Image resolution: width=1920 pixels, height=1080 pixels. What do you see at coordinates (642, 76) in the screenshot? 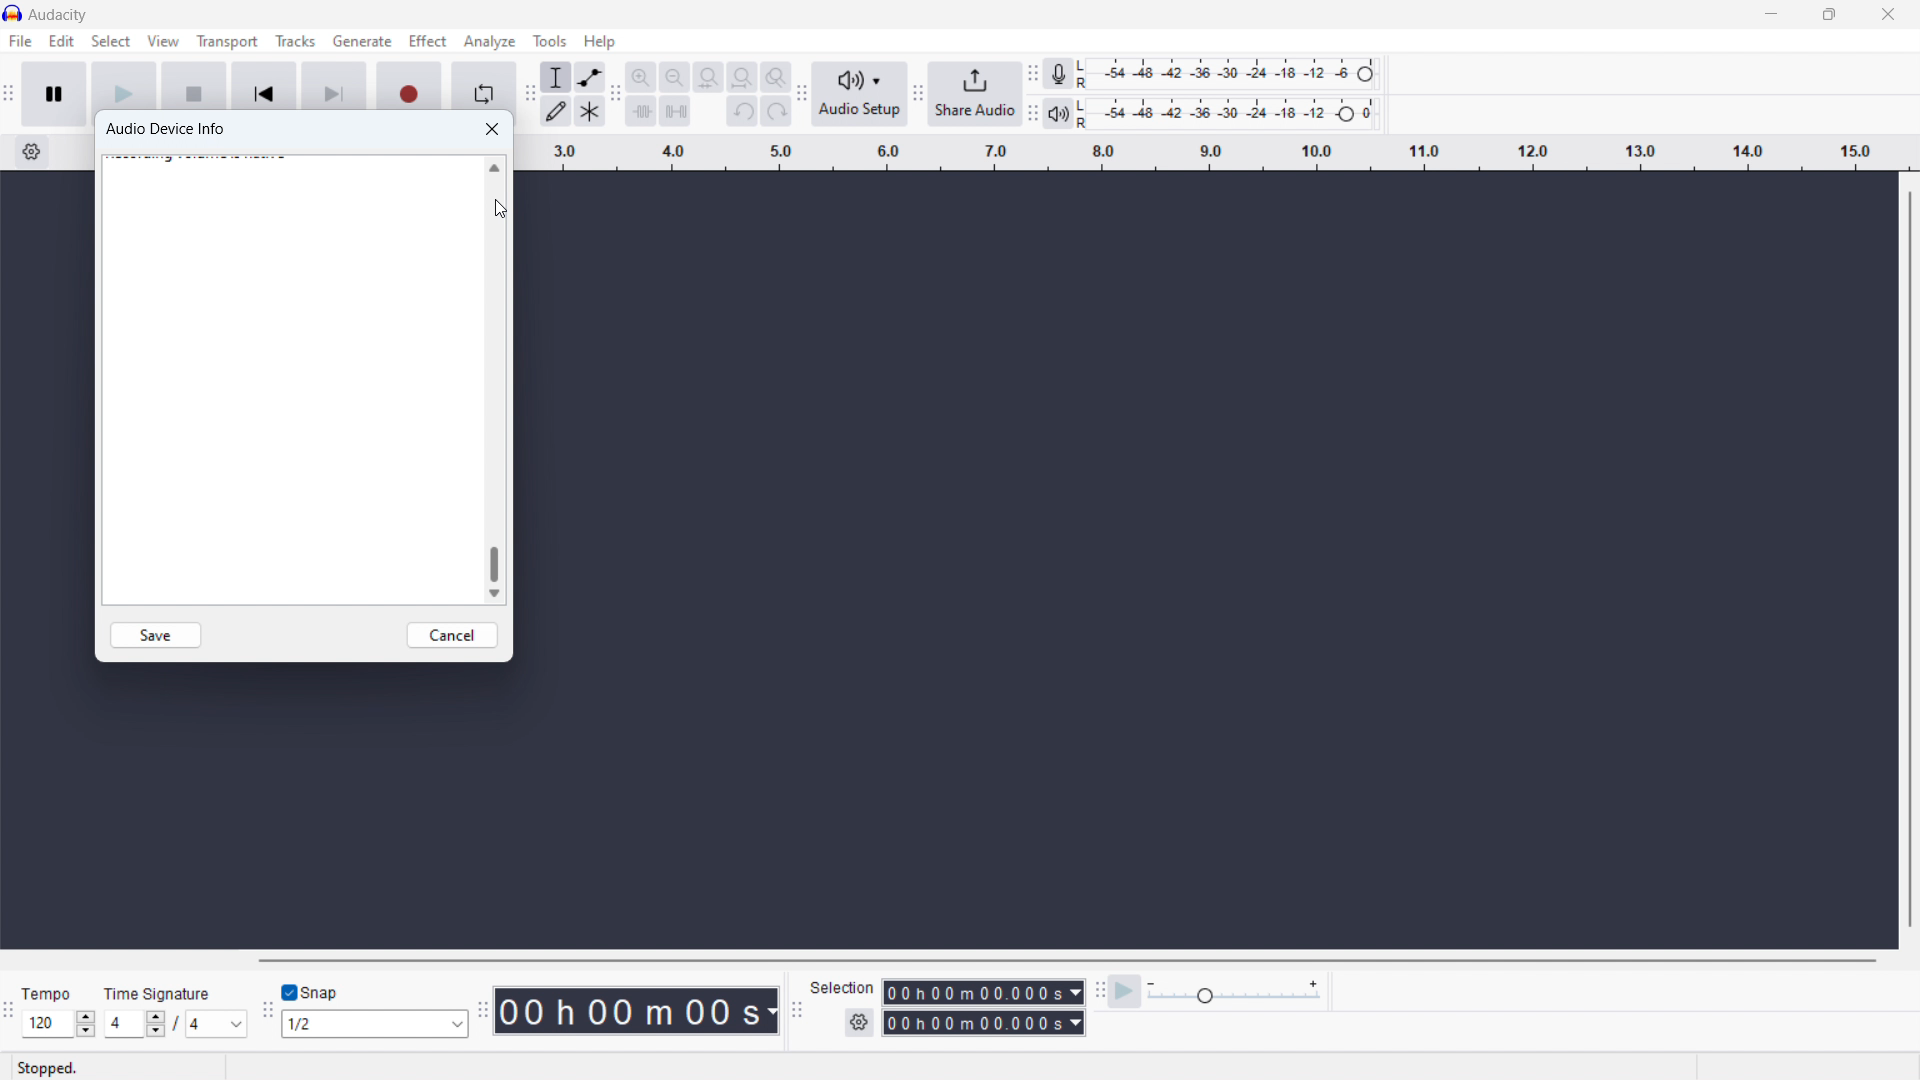
I see `zoom in` at bounding box center [642, 76].